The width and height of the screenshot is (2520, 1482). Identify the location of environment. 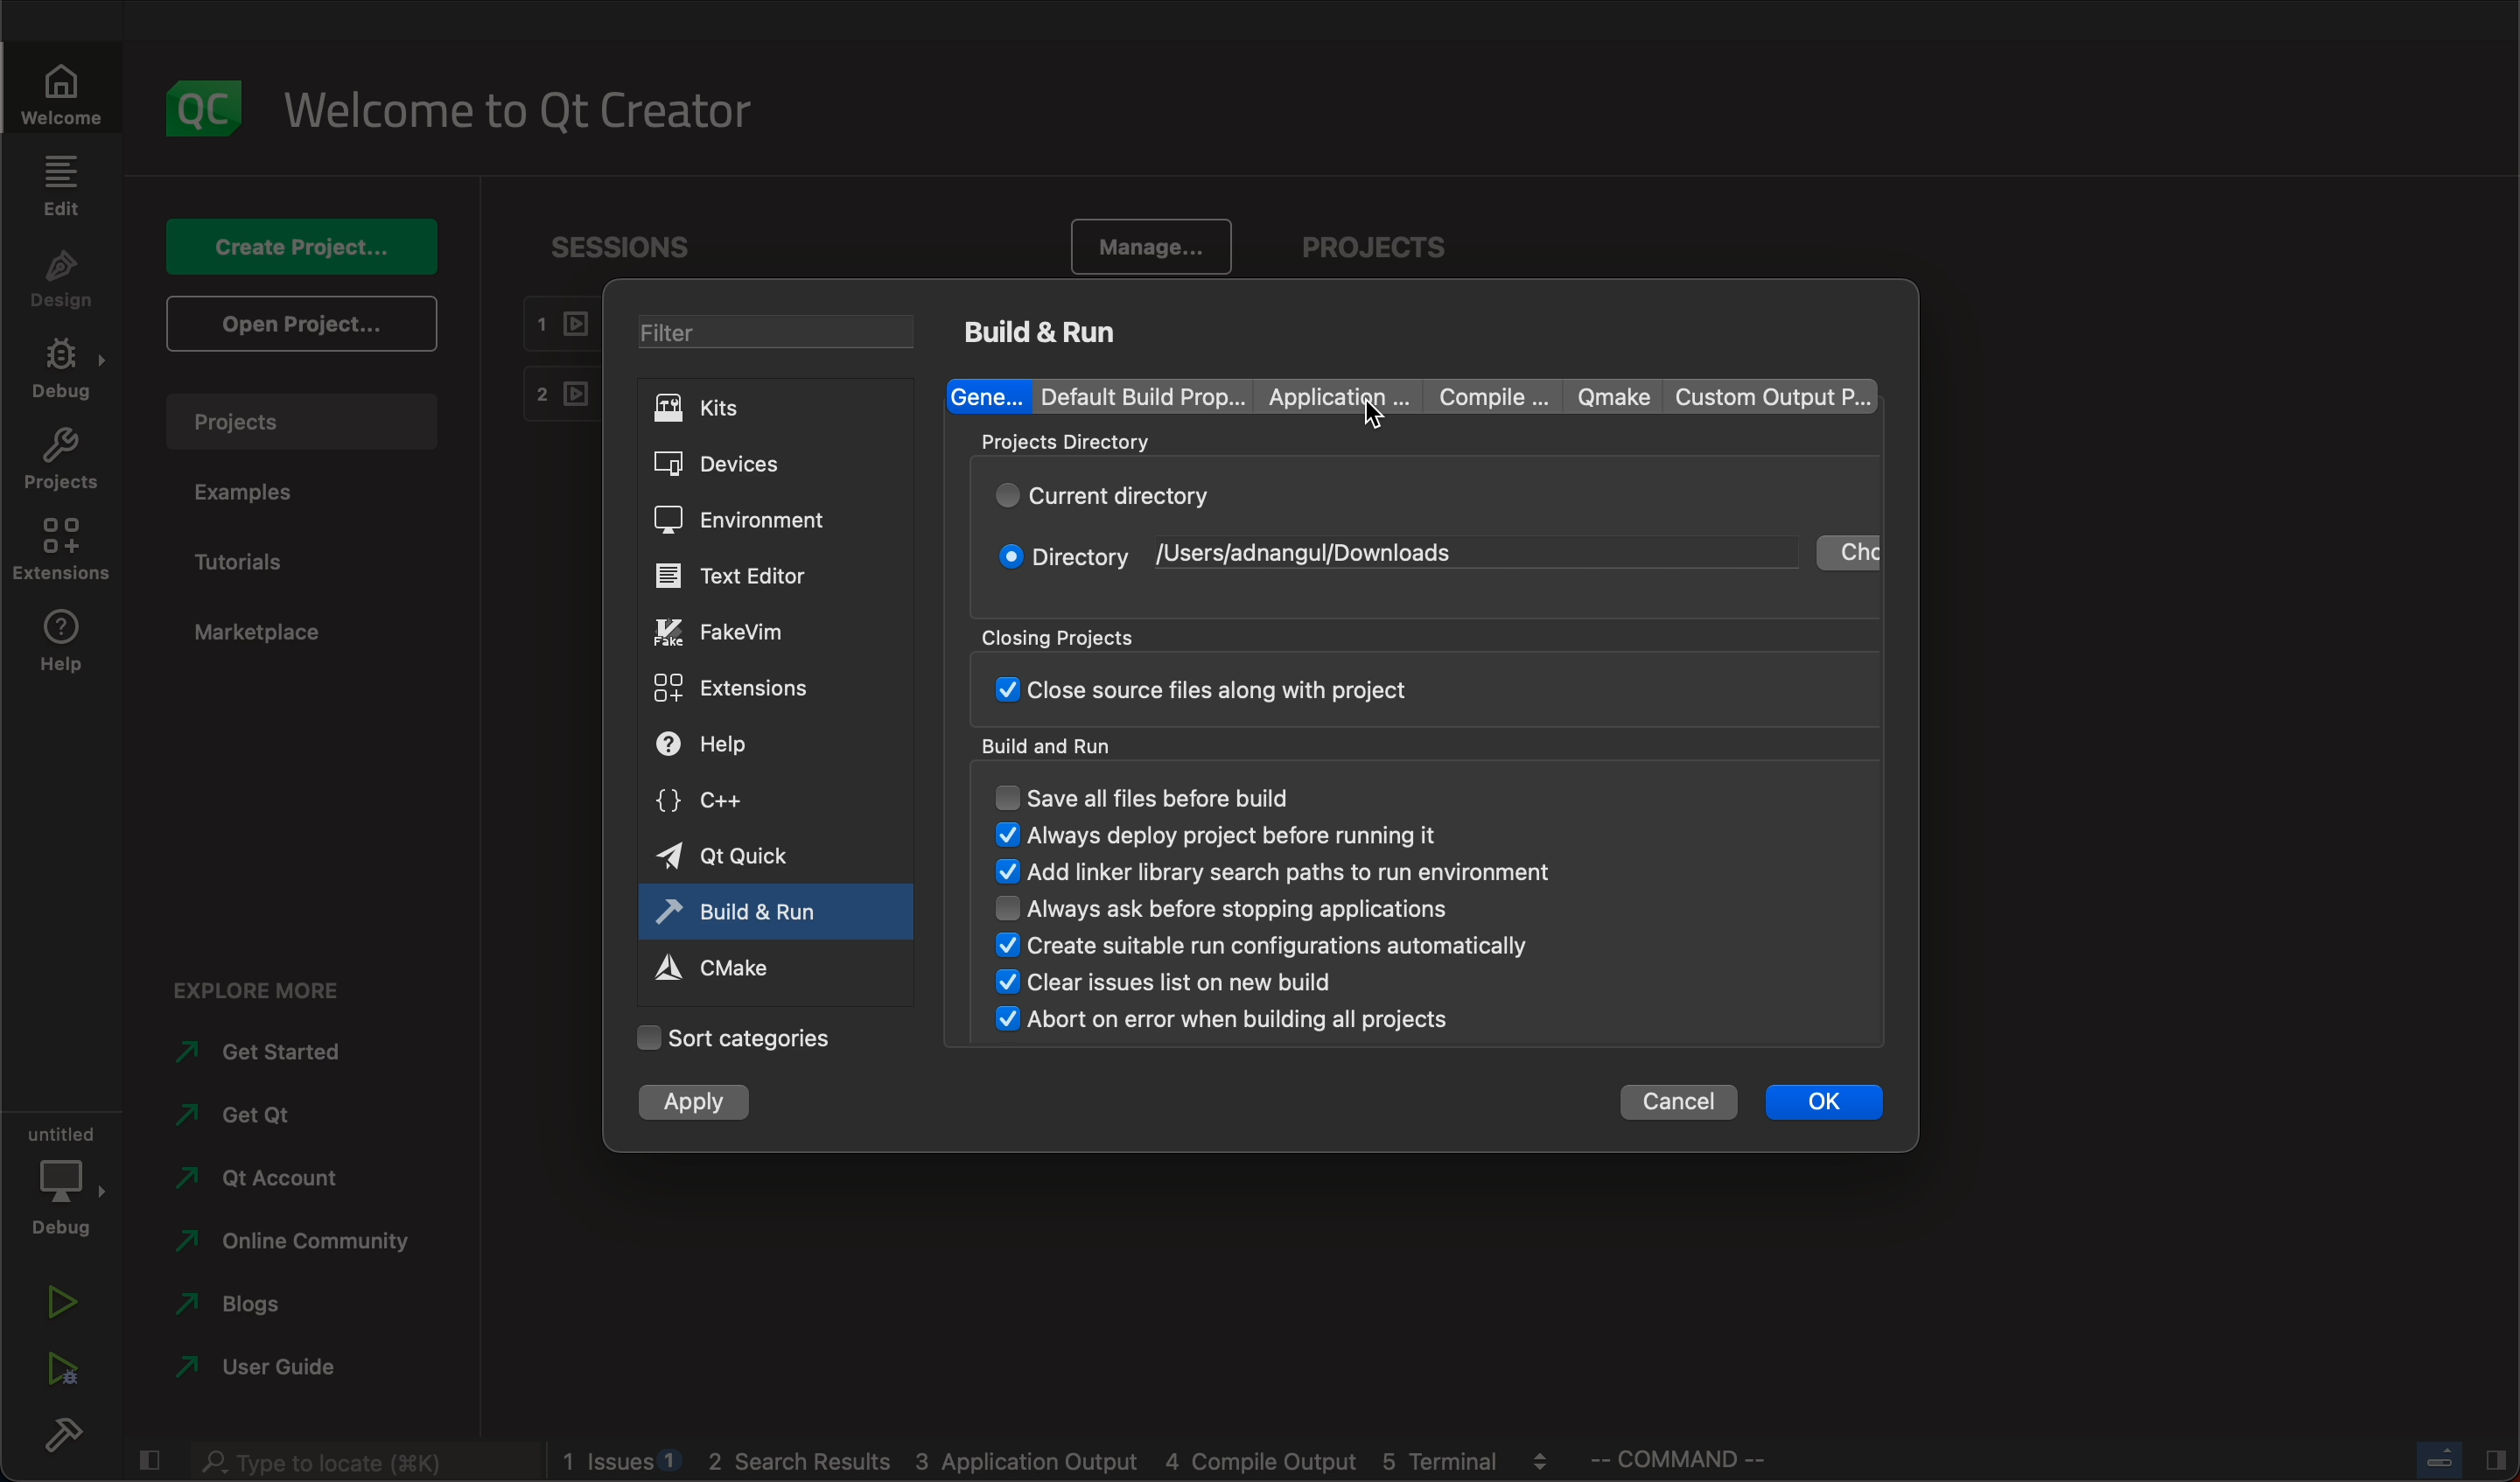
(758, 519).